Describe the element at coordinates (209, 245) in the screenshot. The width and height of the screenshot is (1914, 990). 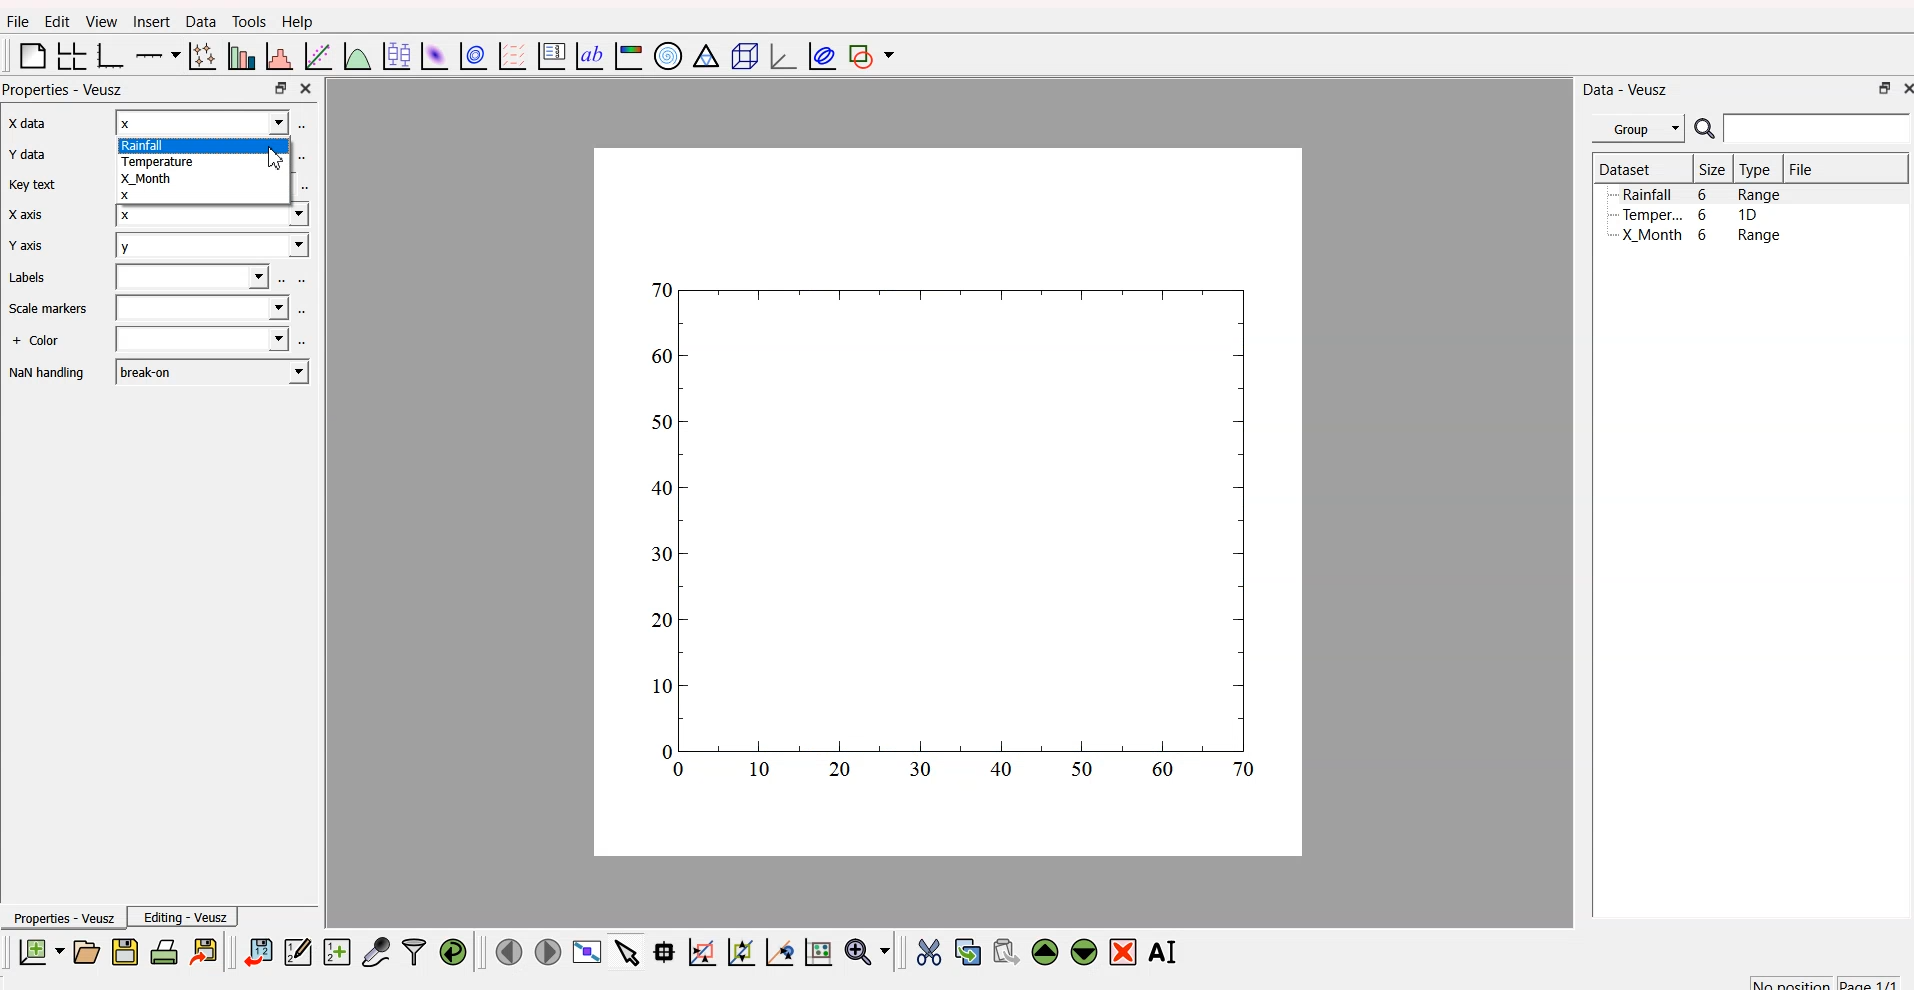
I see `y` at that location.